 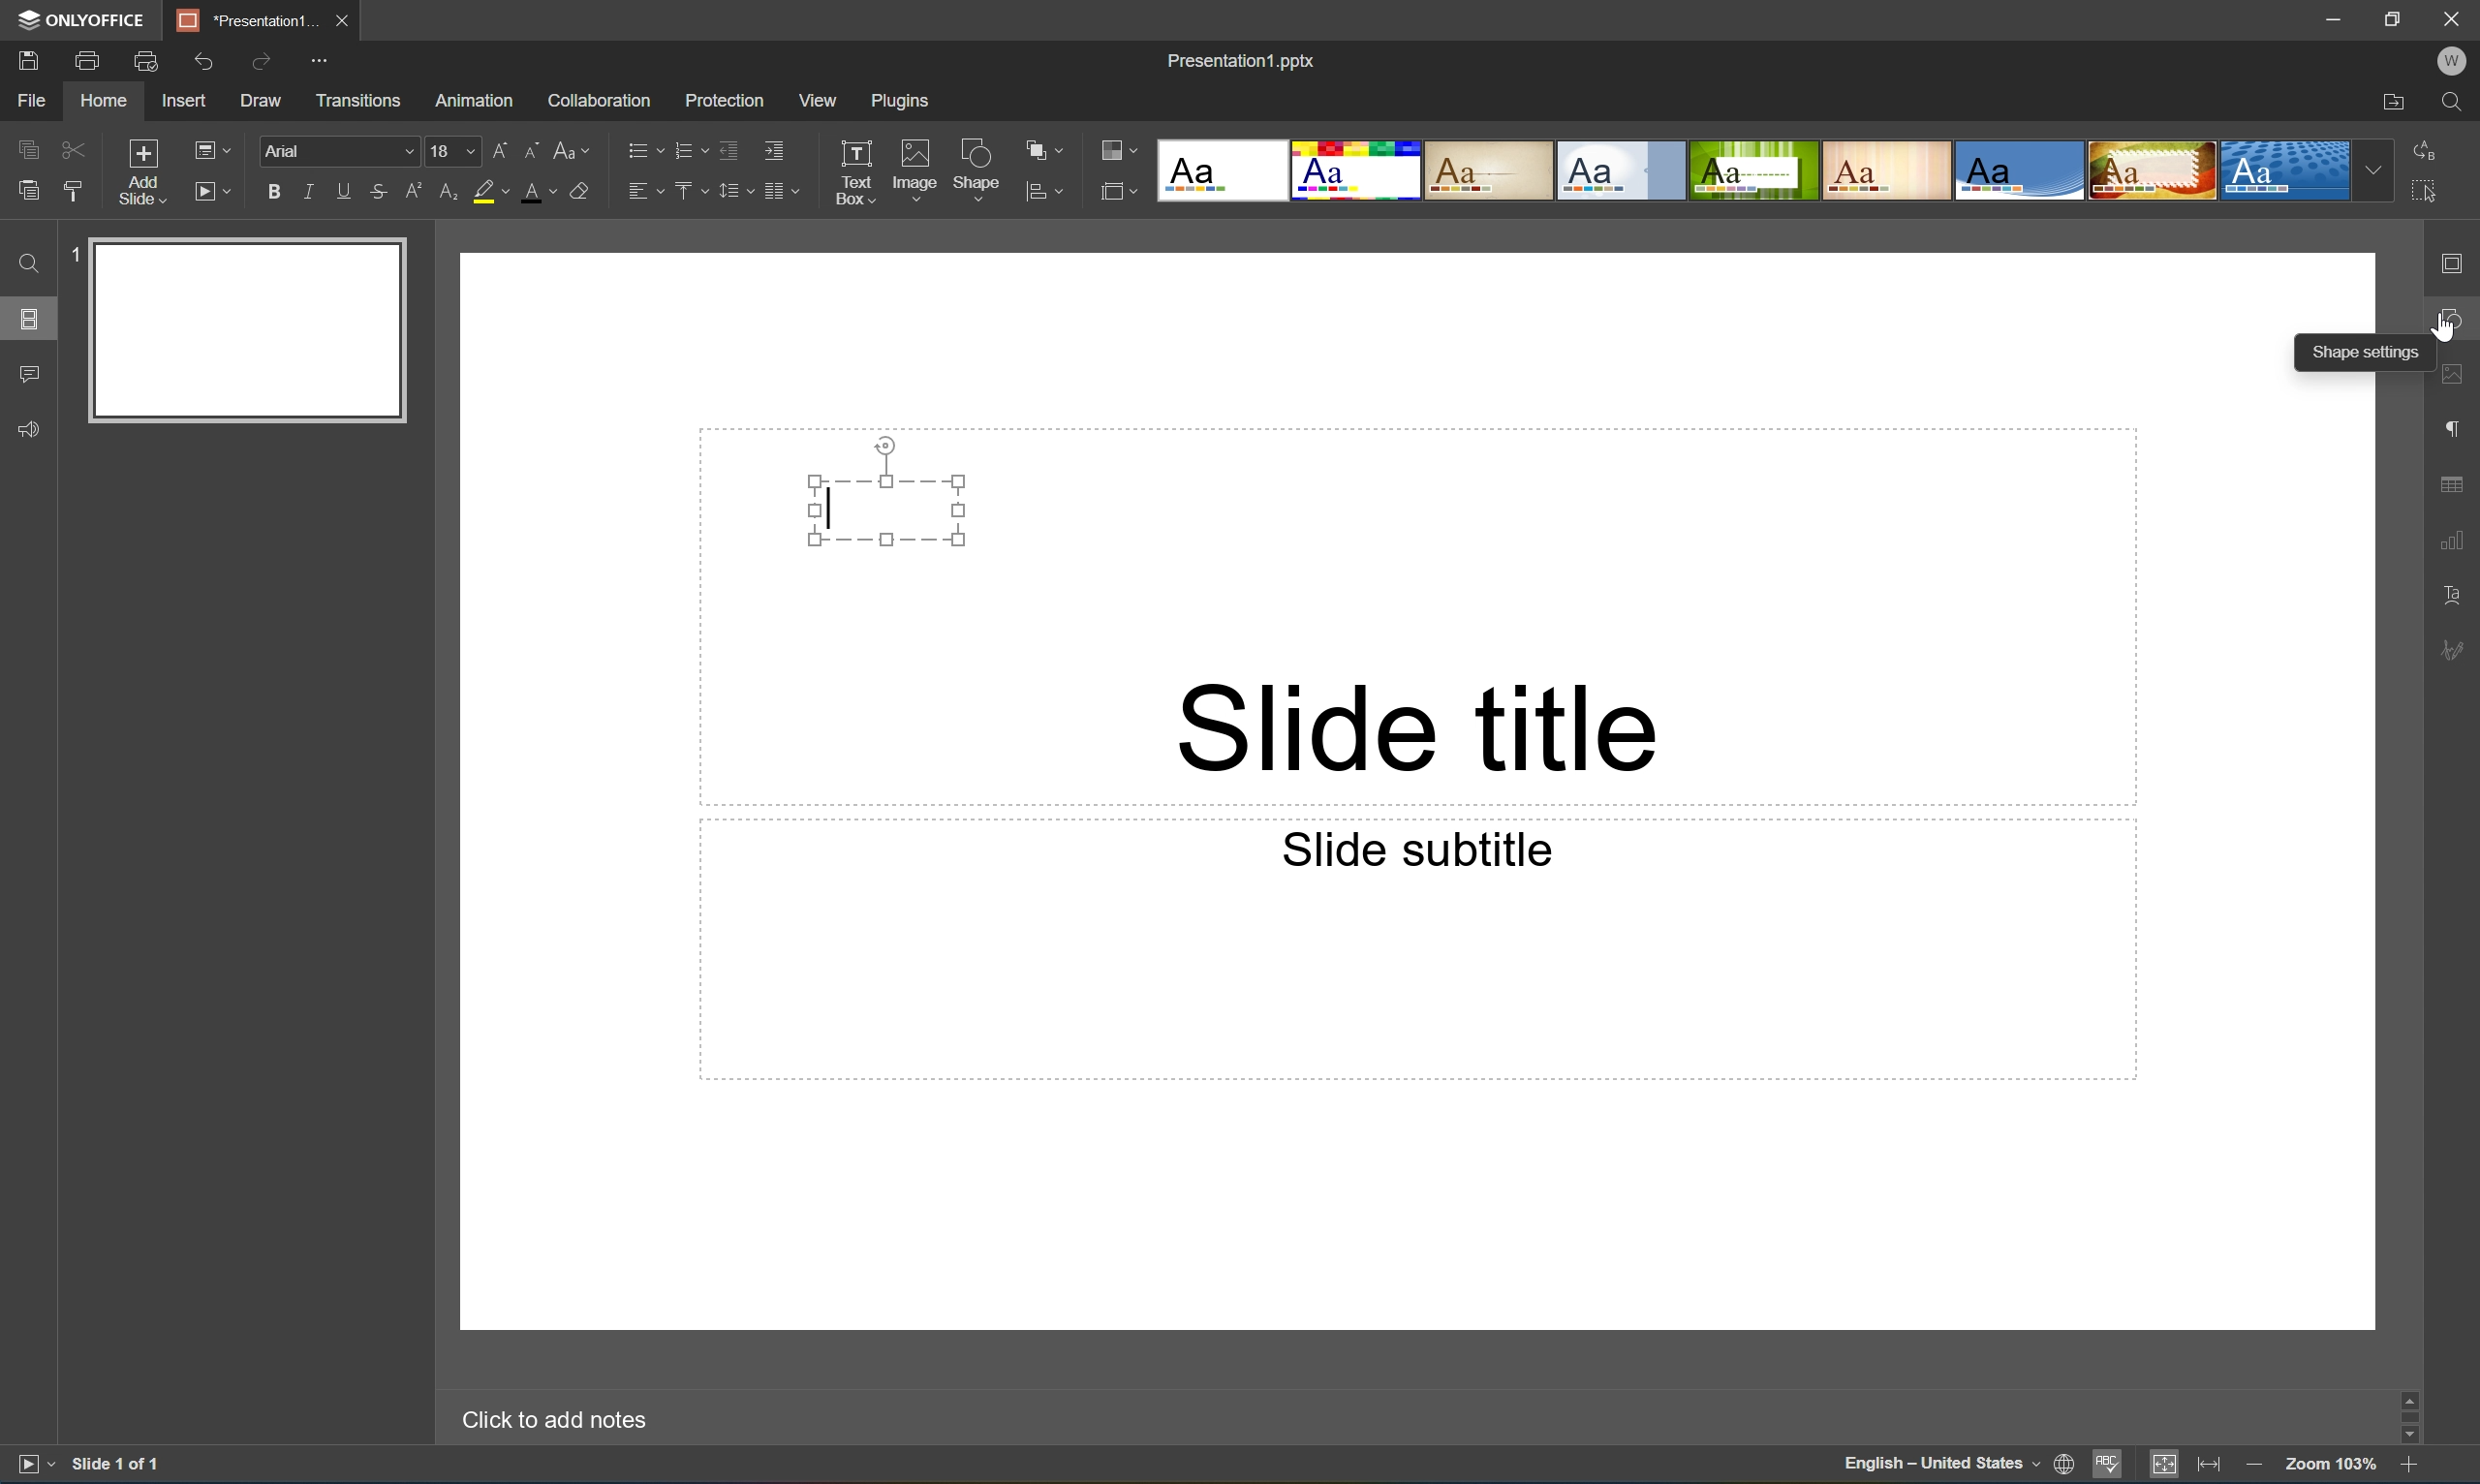 What do you see at coordinates (2424, 147) in the screenshot?
I see `Replace` at bounding box center [2424, 147].